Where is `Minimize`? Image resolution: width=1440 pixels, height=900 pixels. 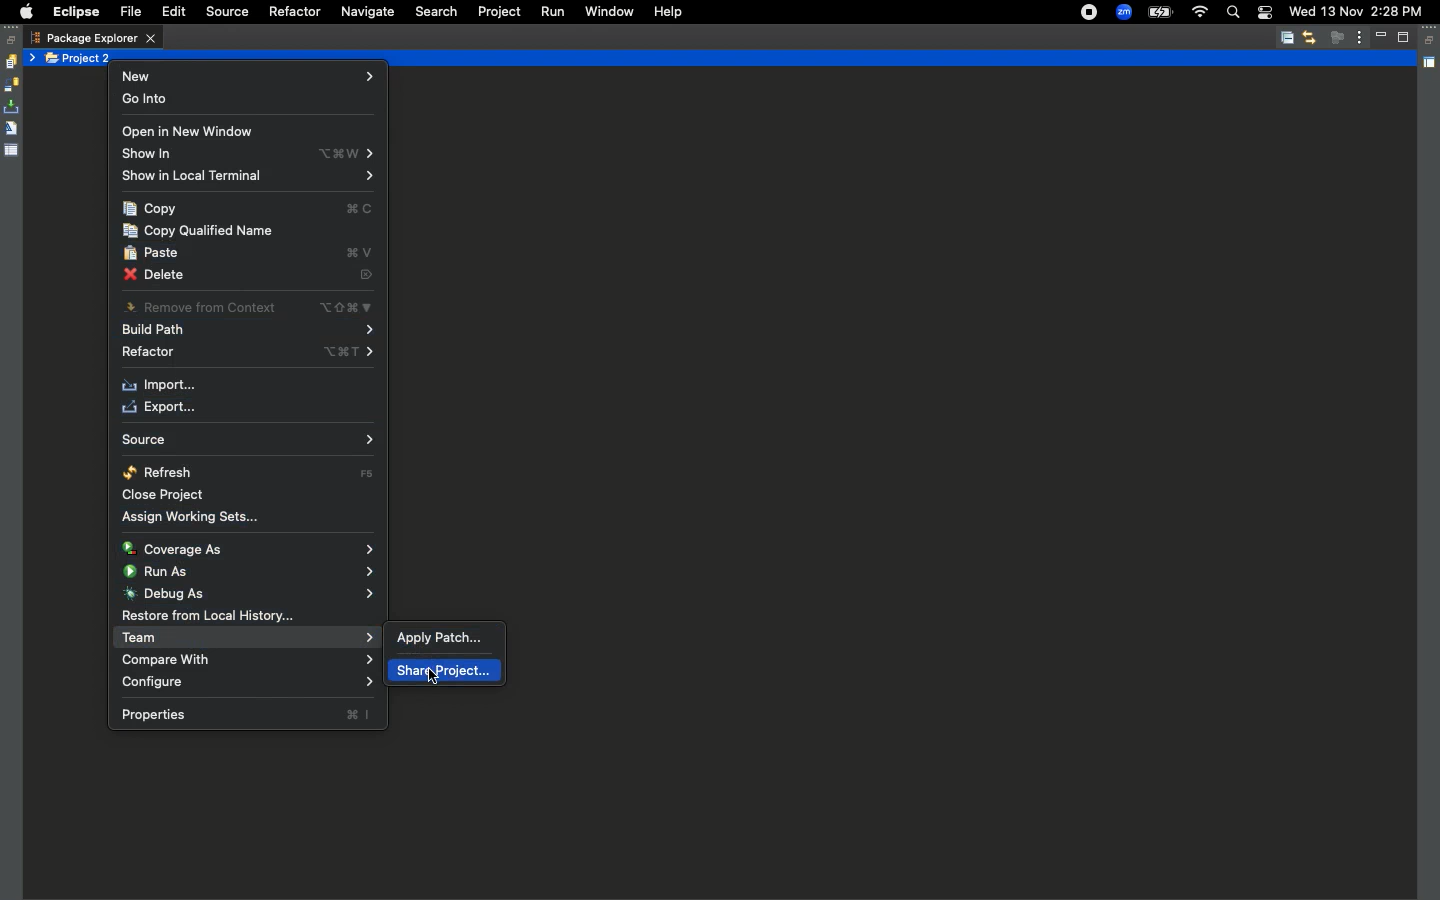
Minimize is located at coordinates (1384, 37).